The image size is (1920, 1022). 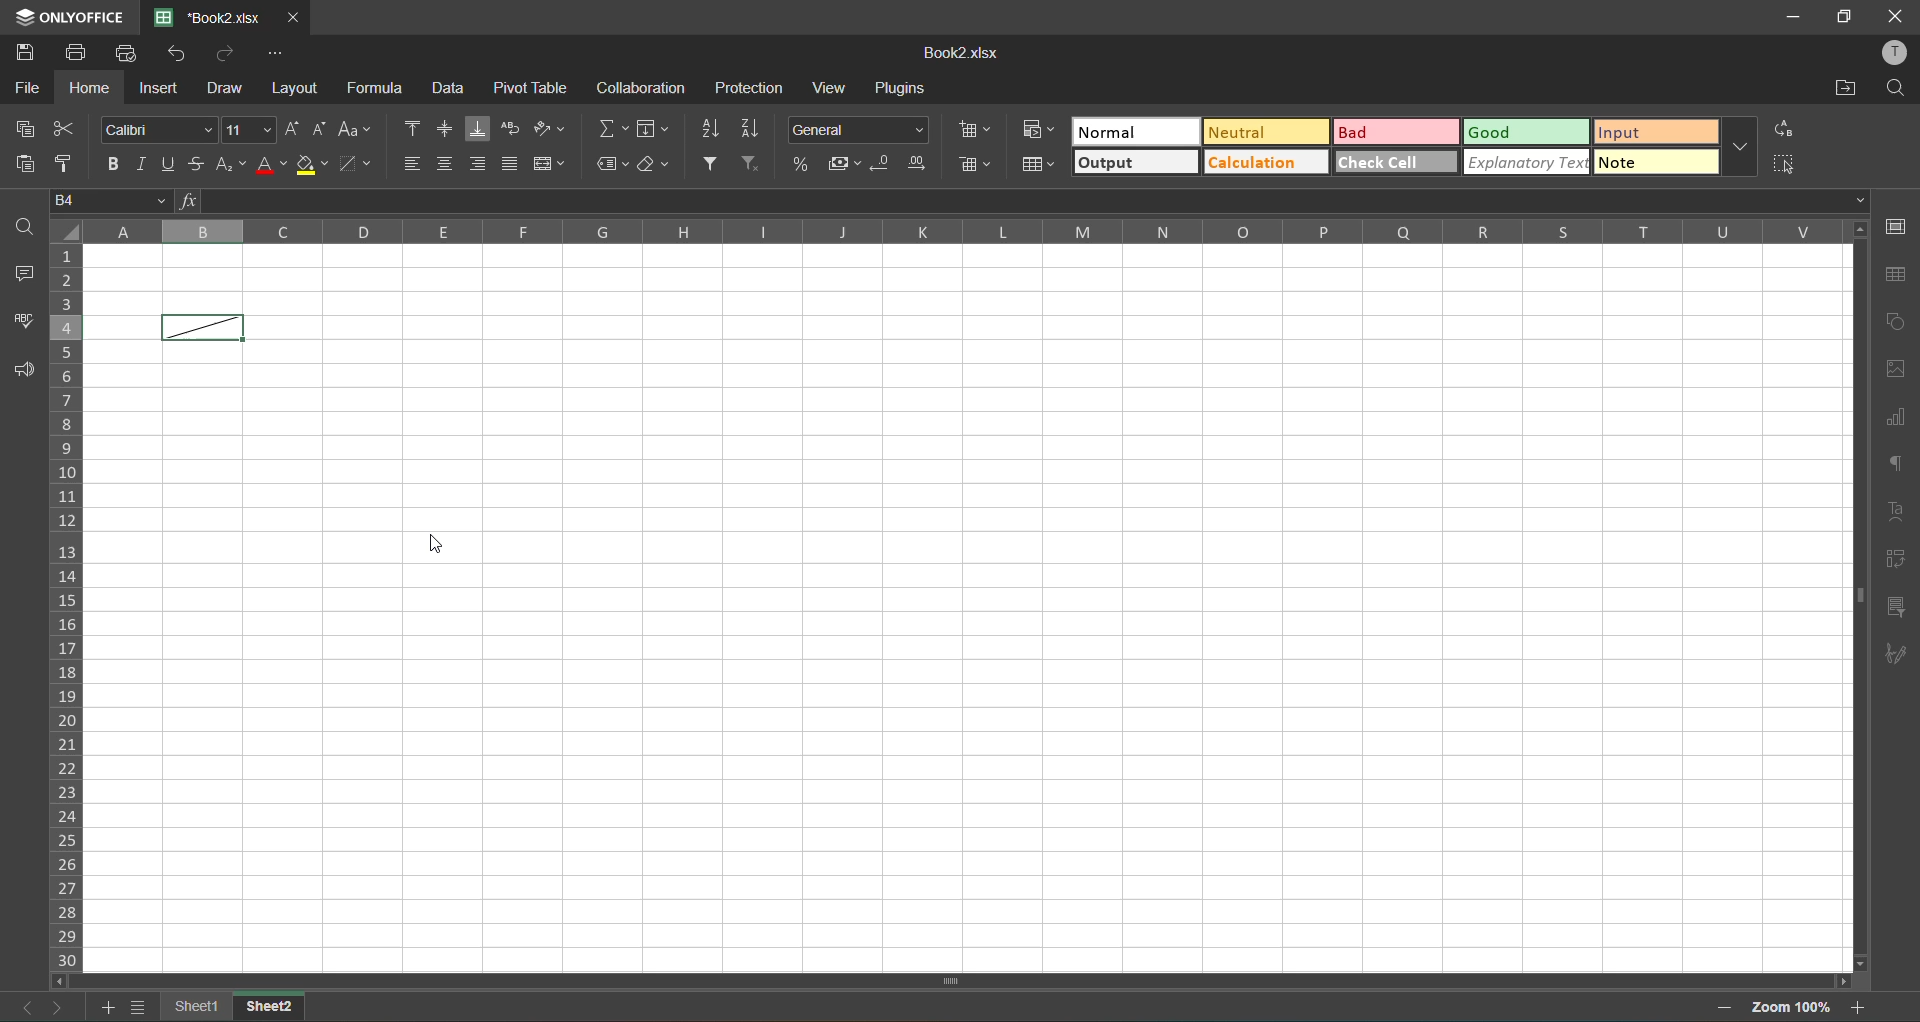 What do you see at coordinates (1399, 162) in the screenshot?
I see `check cell` at bounding box center [1399, 162].